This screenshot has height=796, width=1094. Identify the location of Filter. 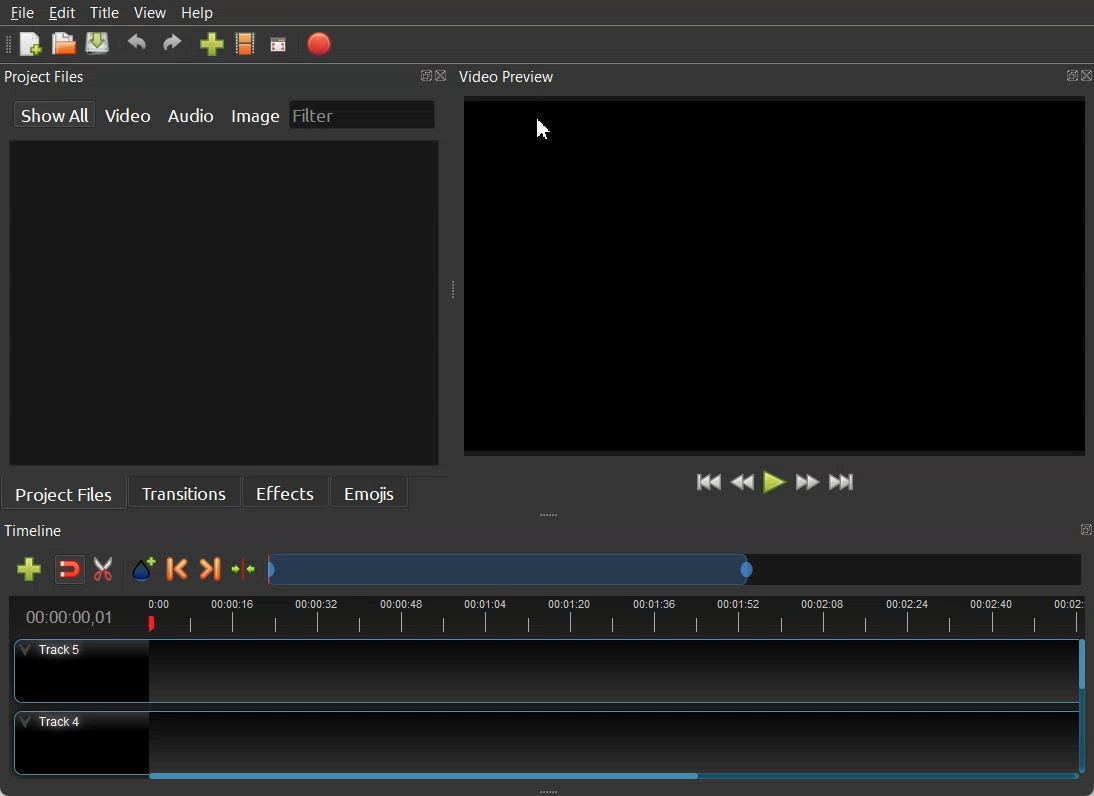
(363, 115).